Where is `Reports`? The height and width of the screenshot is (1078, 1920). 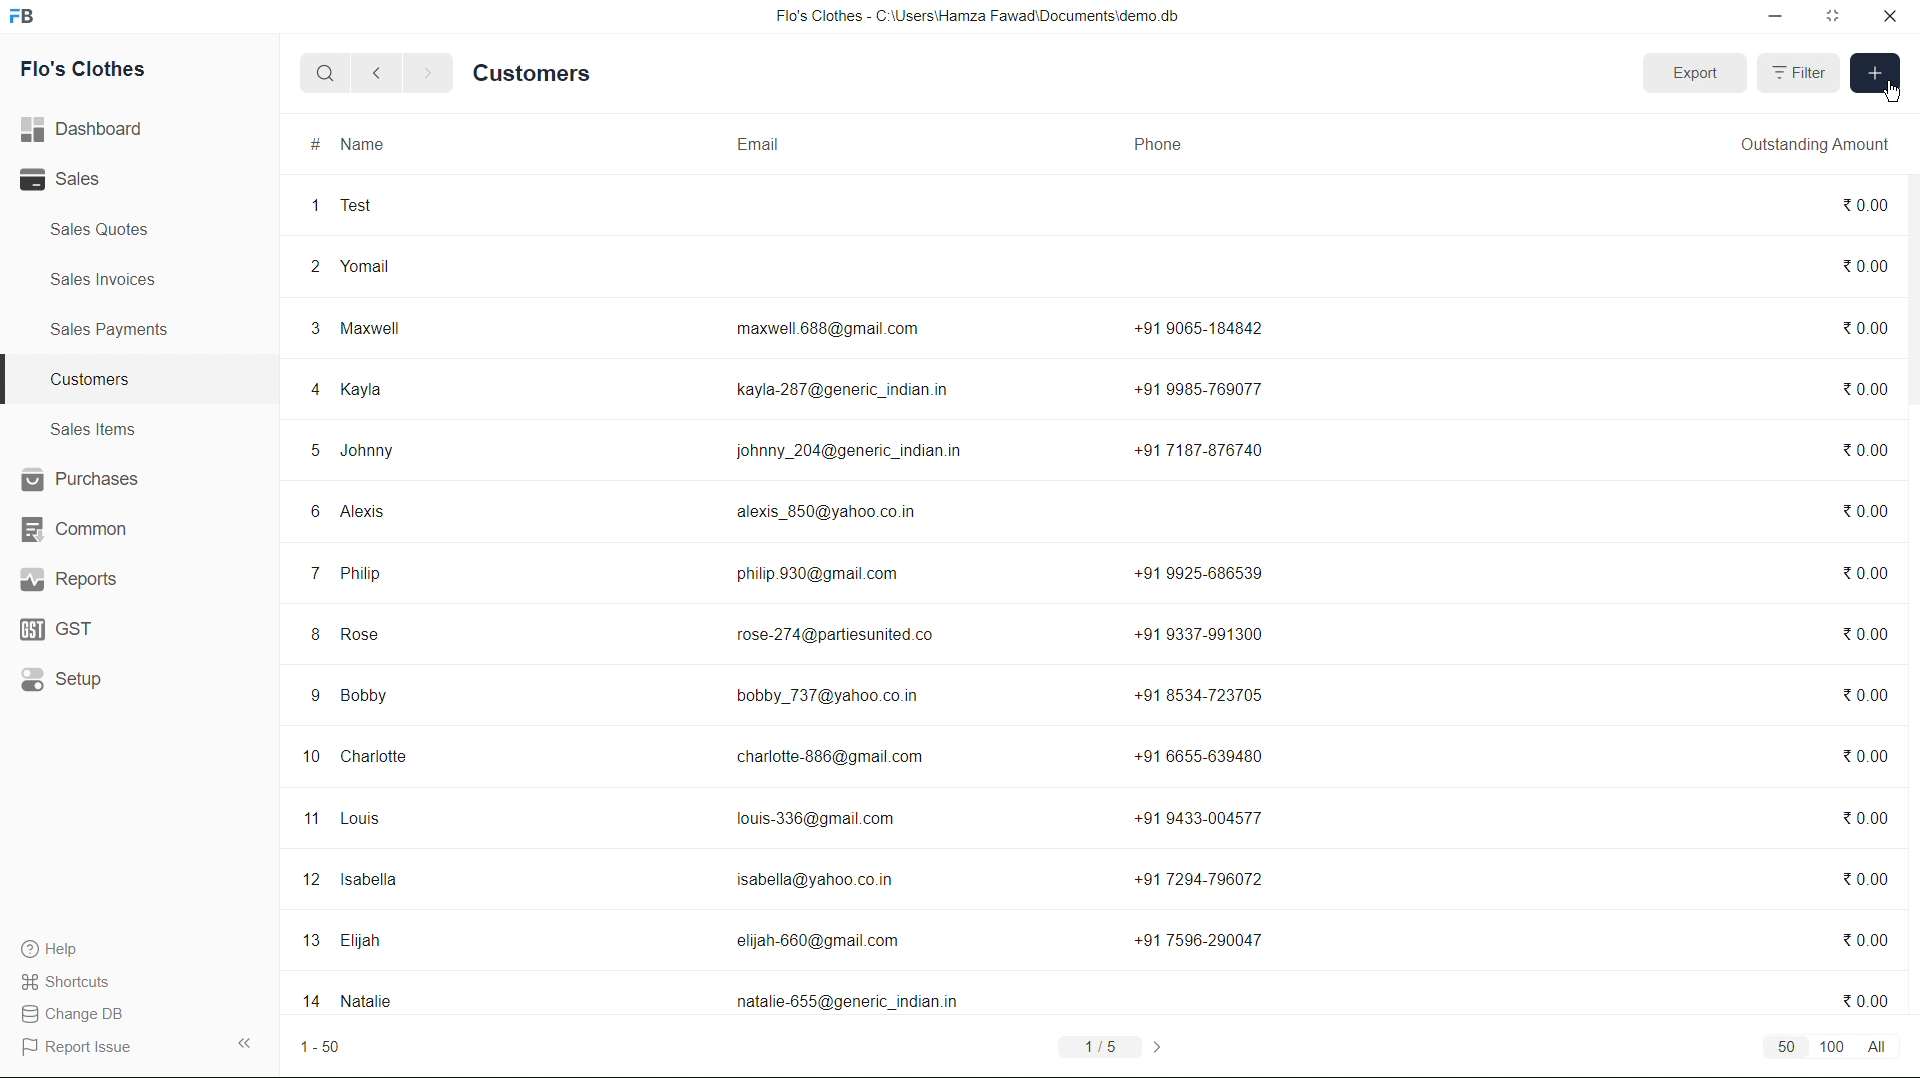
Reports is located at coordinates (70, 582).